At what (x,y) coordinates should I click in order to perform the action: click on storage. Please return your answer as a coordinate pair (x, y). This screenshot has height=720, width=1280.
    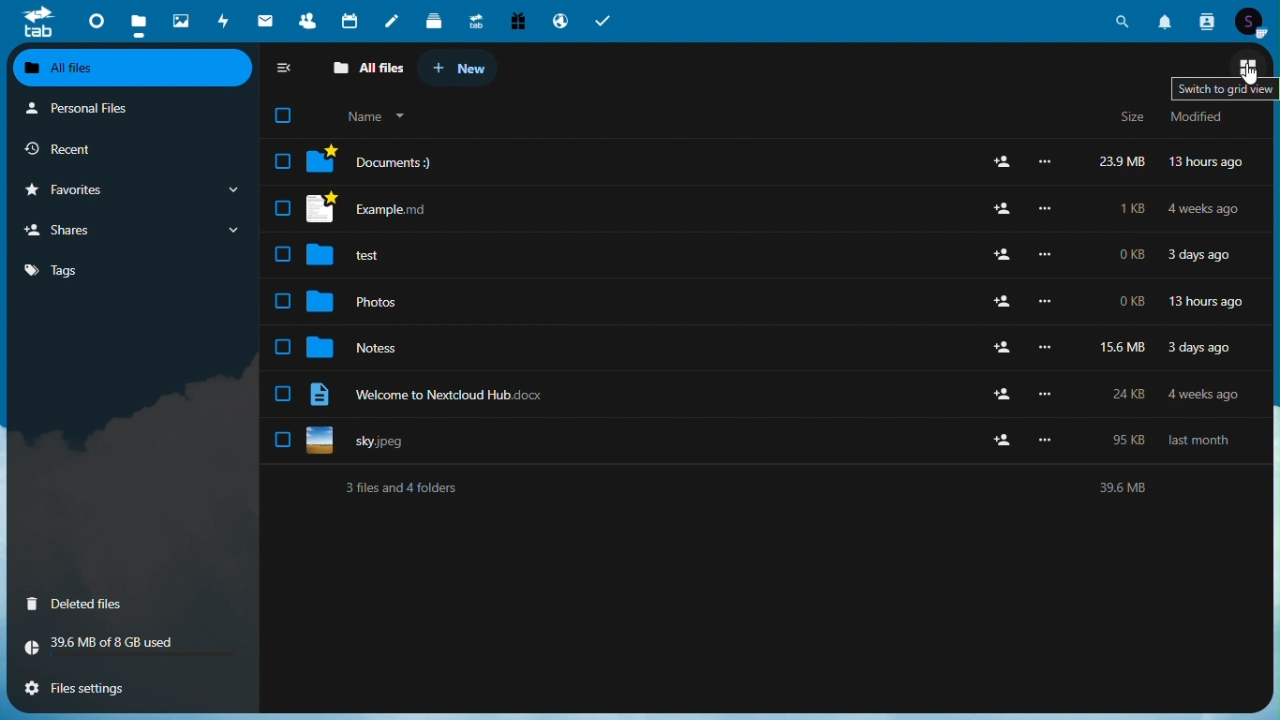
    Looking at the image, I should click on (127, 645).